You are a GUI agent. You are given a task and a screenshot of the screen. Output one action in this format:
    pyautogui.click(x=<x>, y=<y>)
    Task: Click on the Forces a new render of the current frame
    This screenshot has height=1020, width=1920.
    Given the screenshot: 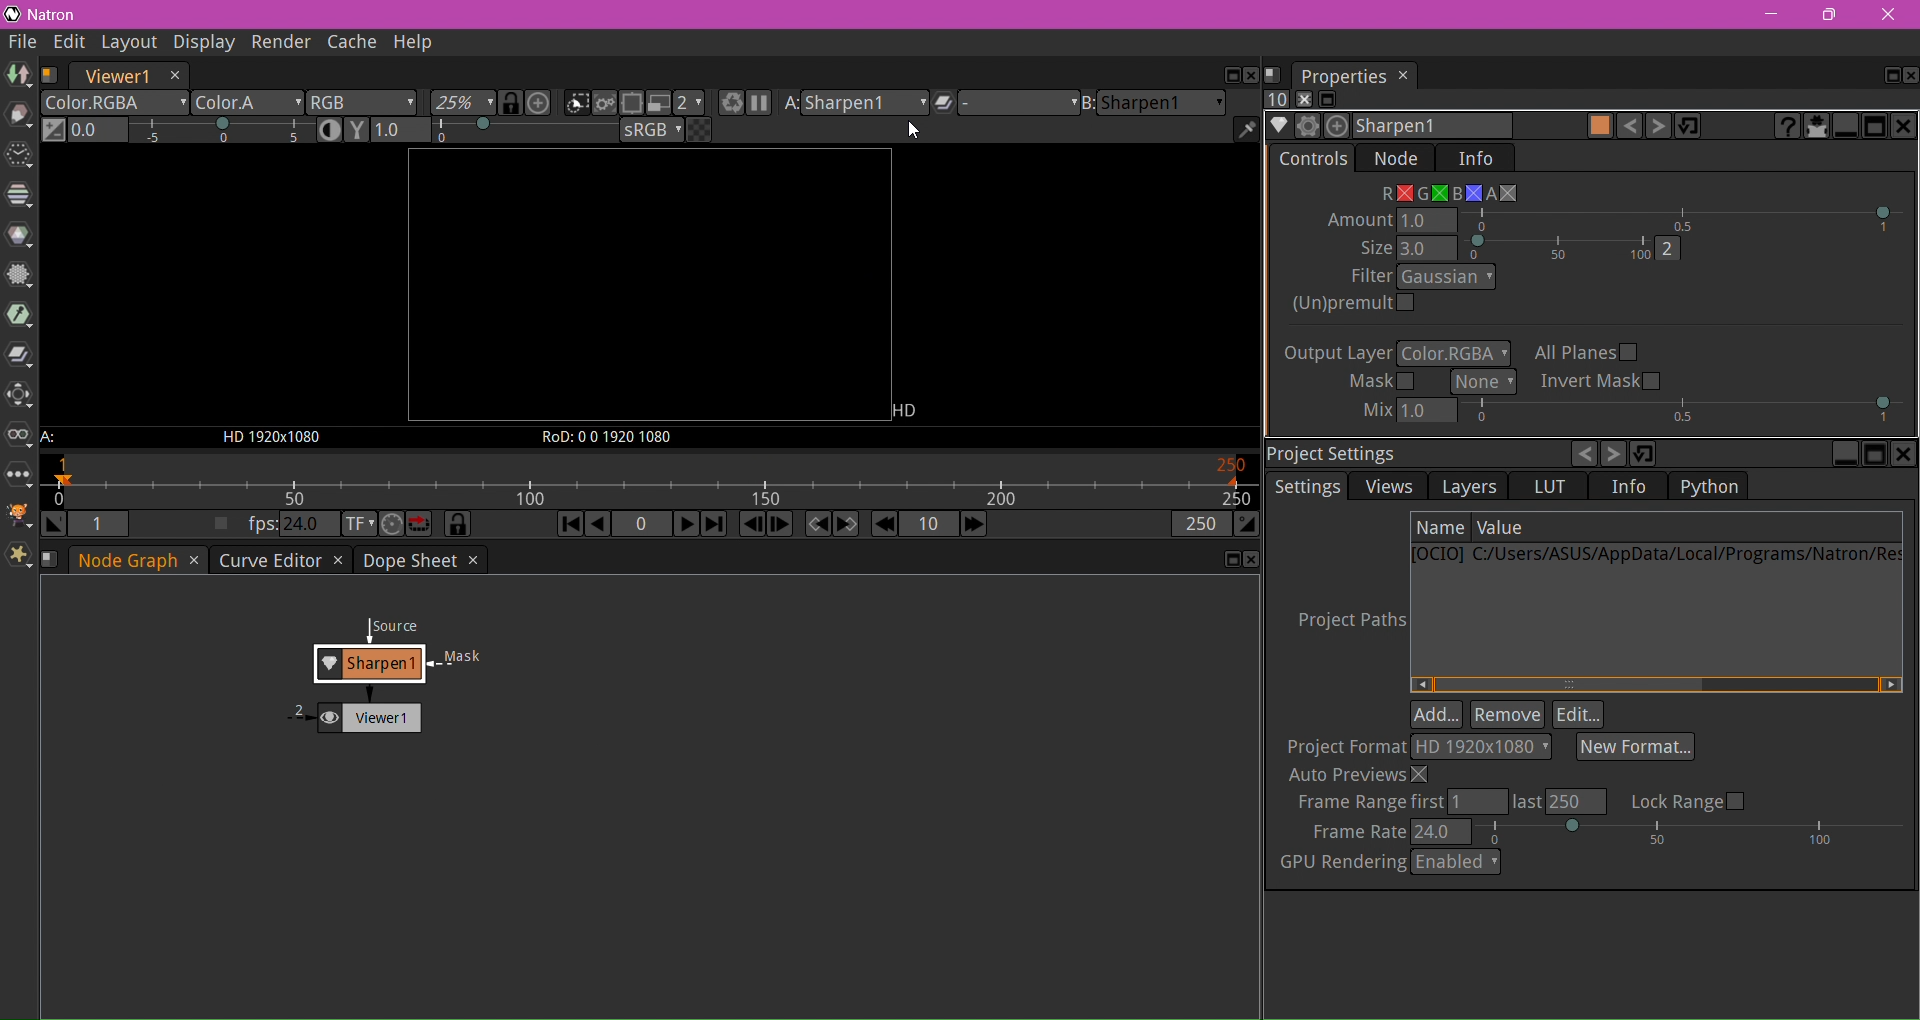 What is the action you would take?
    pyautogui.click(x=728, y=105)
    